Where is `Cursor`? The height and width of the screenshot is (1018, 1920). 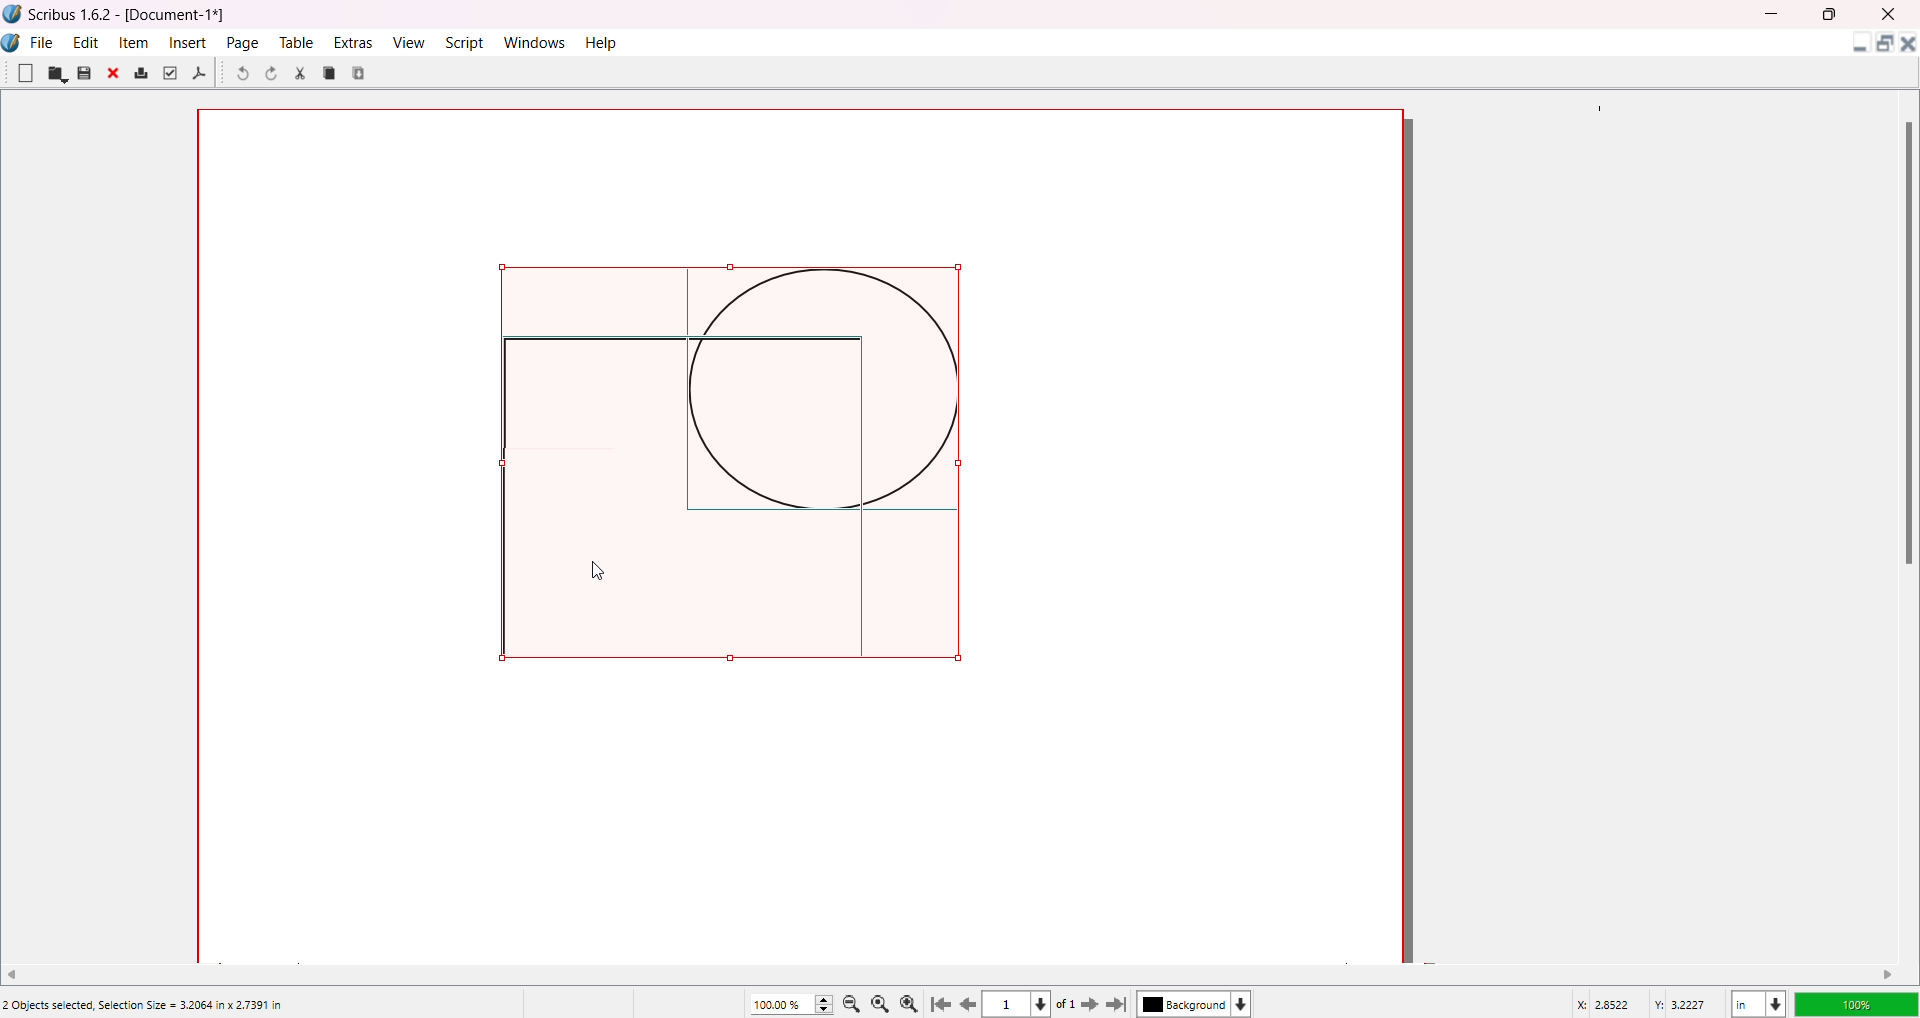
Cursor is located at coordinates (601, 567).